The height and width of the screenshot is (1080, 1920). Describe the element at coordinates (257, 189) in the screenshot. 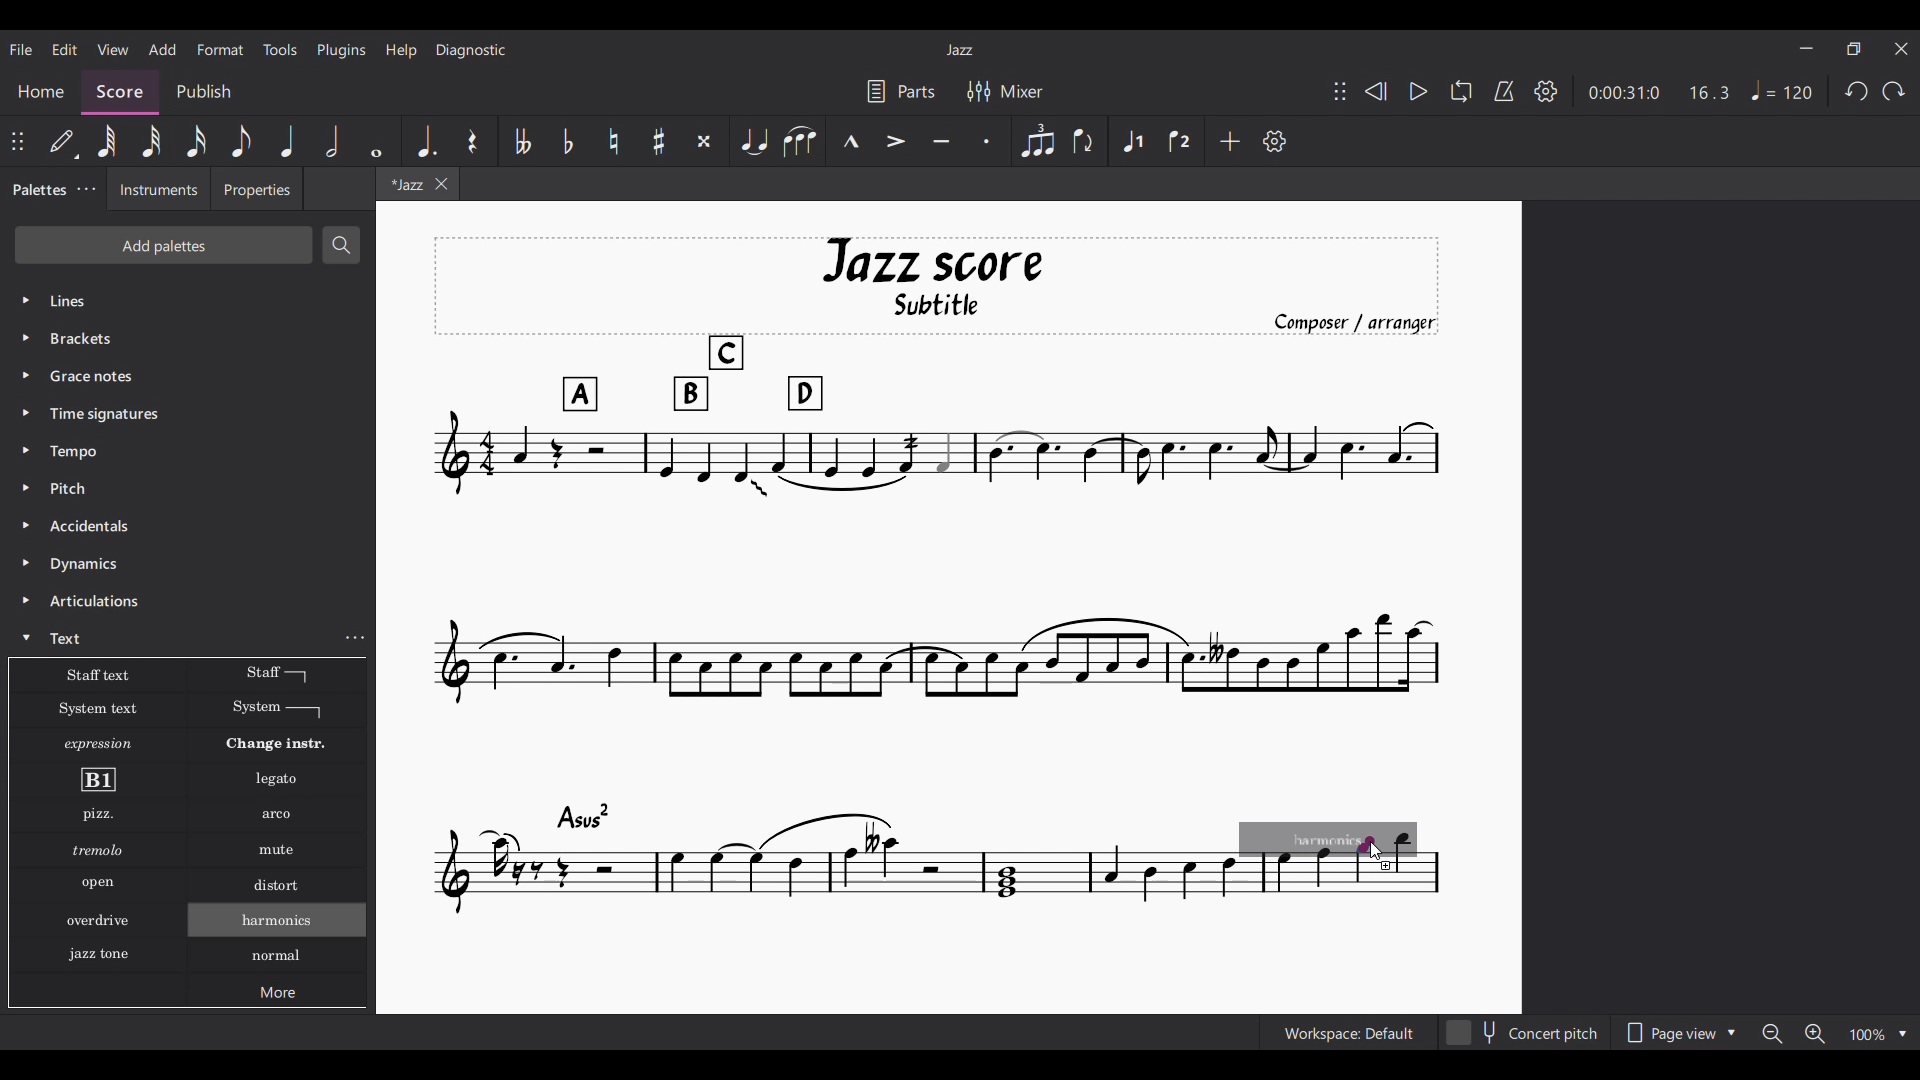

I see `Properties` at that location.